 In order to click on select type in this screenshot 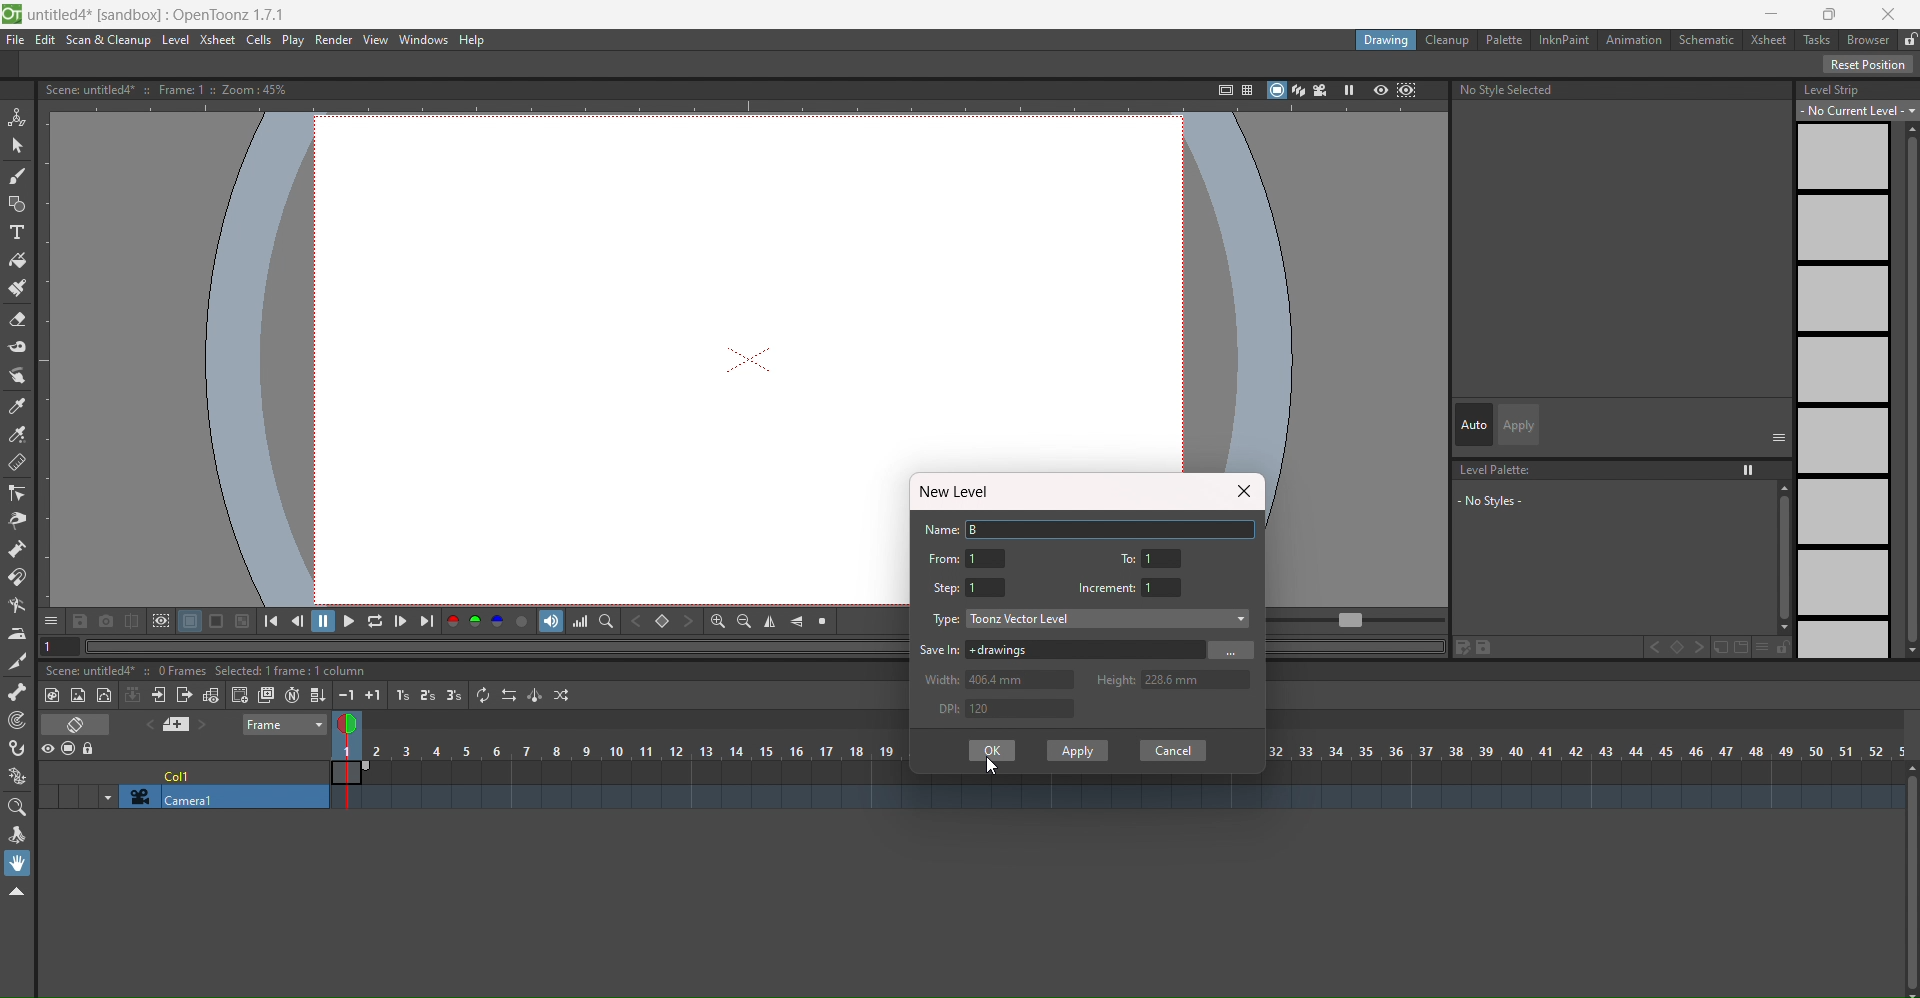, I will do `click(1110, 618)`.